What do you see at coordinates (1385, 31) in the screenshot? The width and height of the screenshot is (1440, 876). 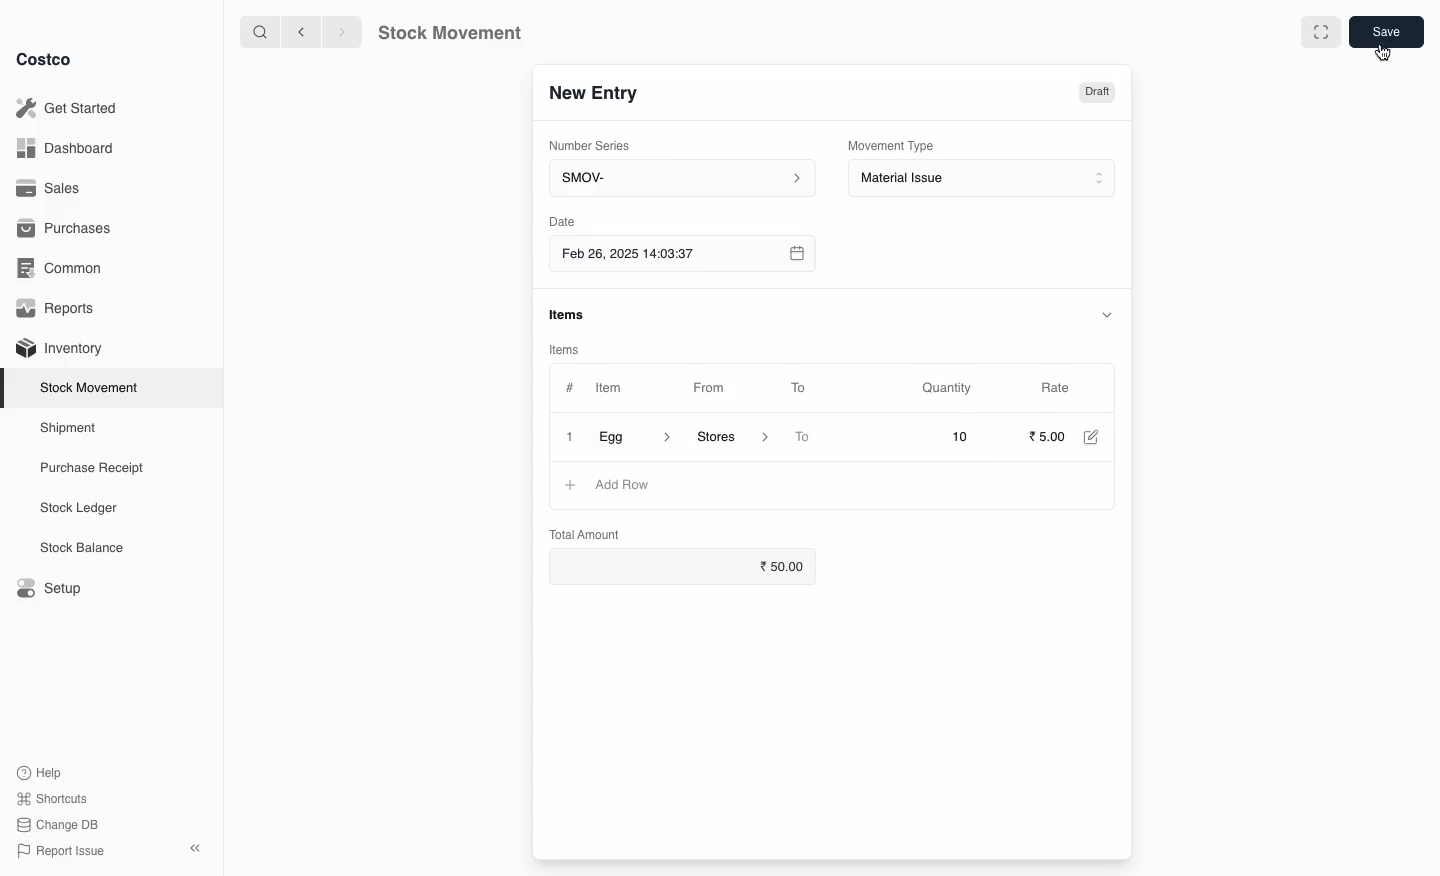 I see `save` at bounding box center [1385, 31].